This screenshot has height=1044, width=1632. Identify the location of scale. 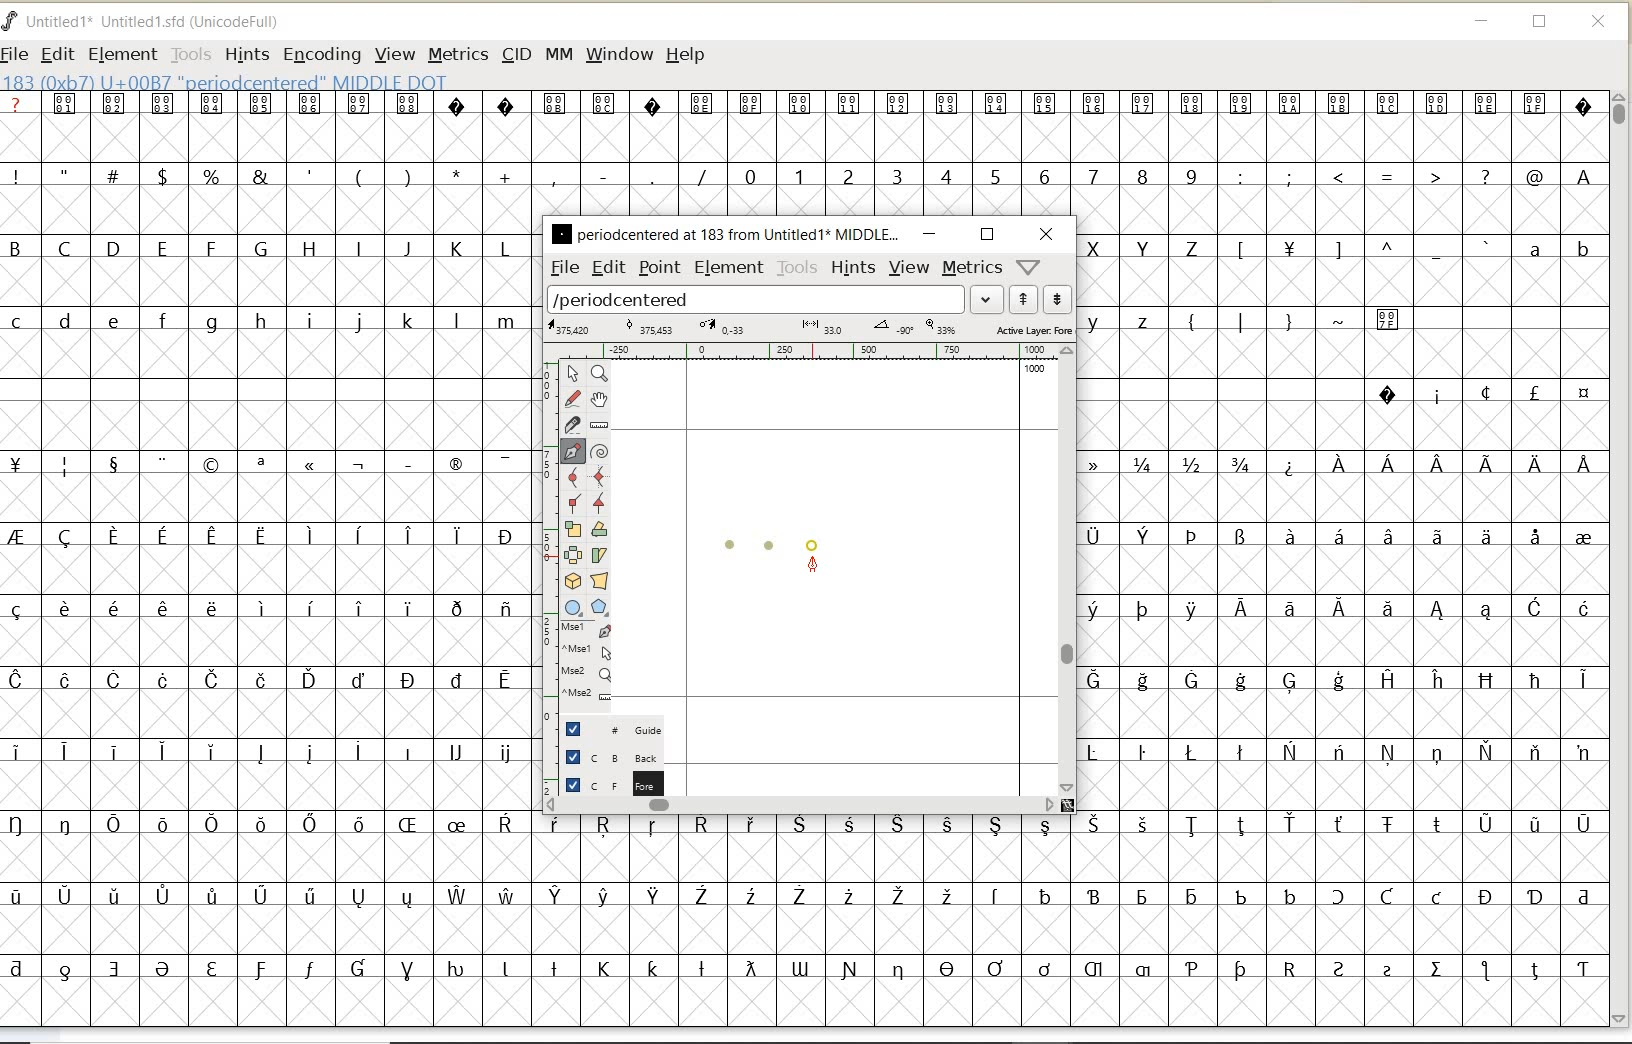
(545, 527).